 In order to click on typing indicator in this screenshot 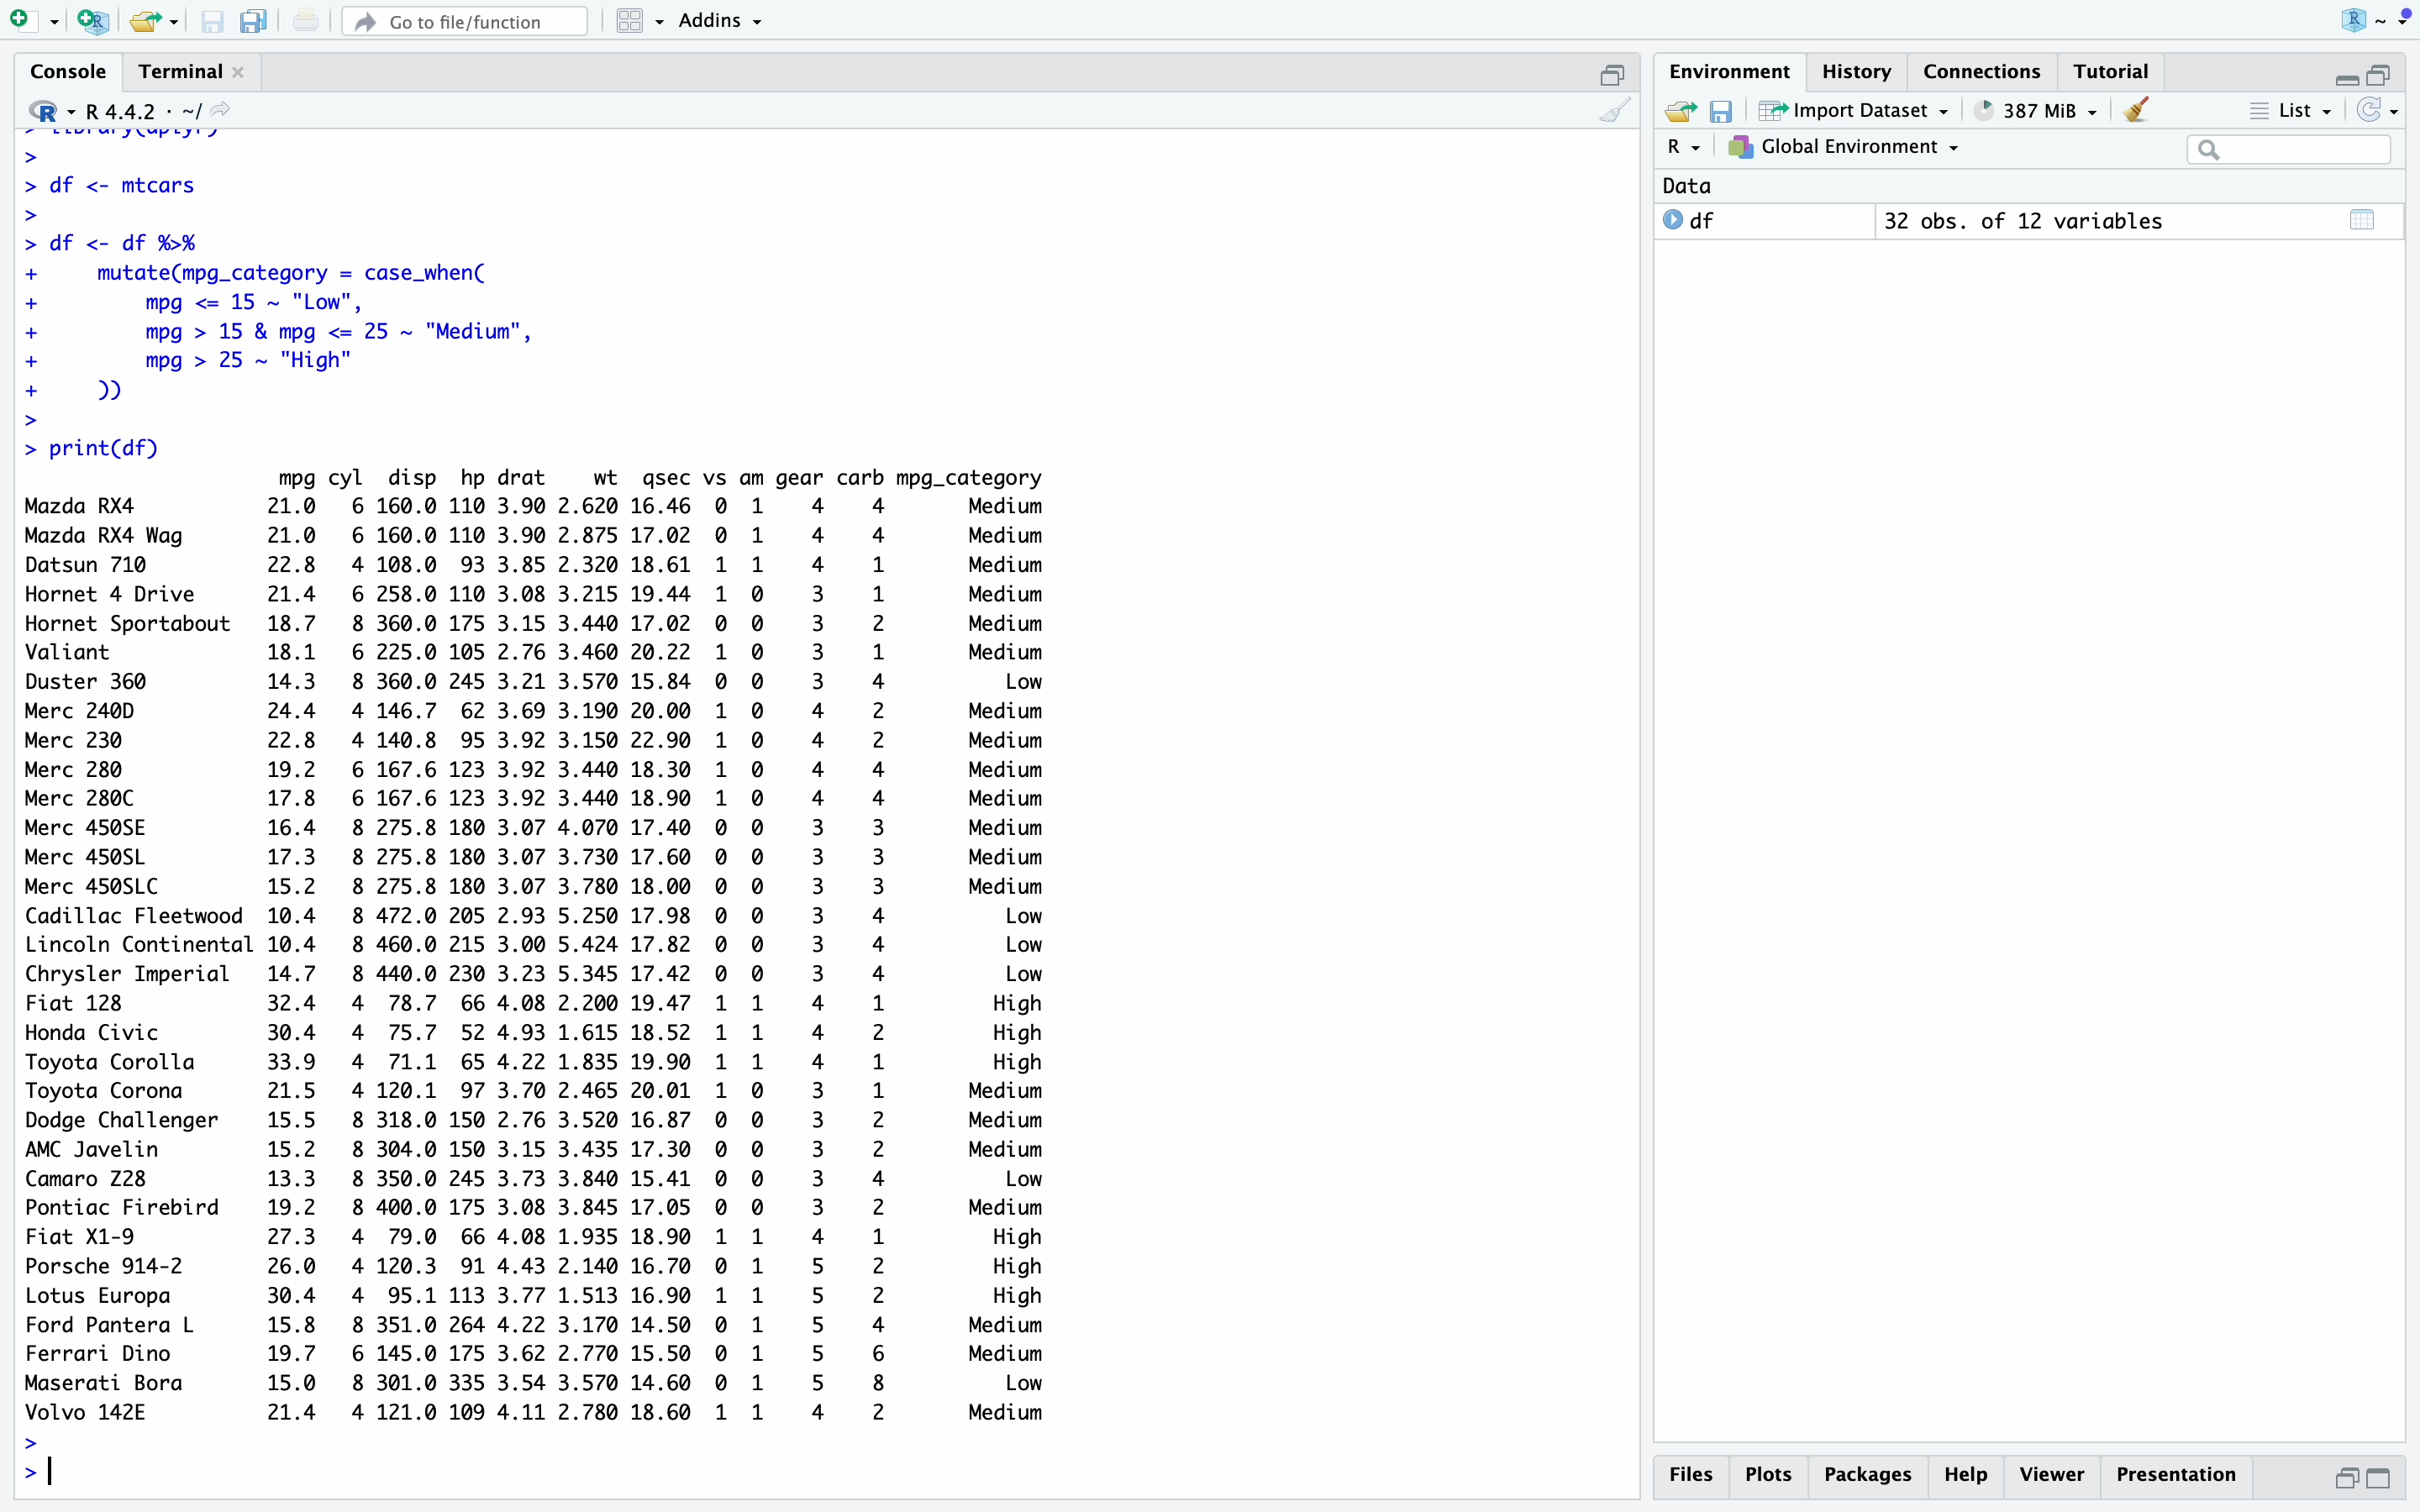, I will do `click(60, 1472)`.